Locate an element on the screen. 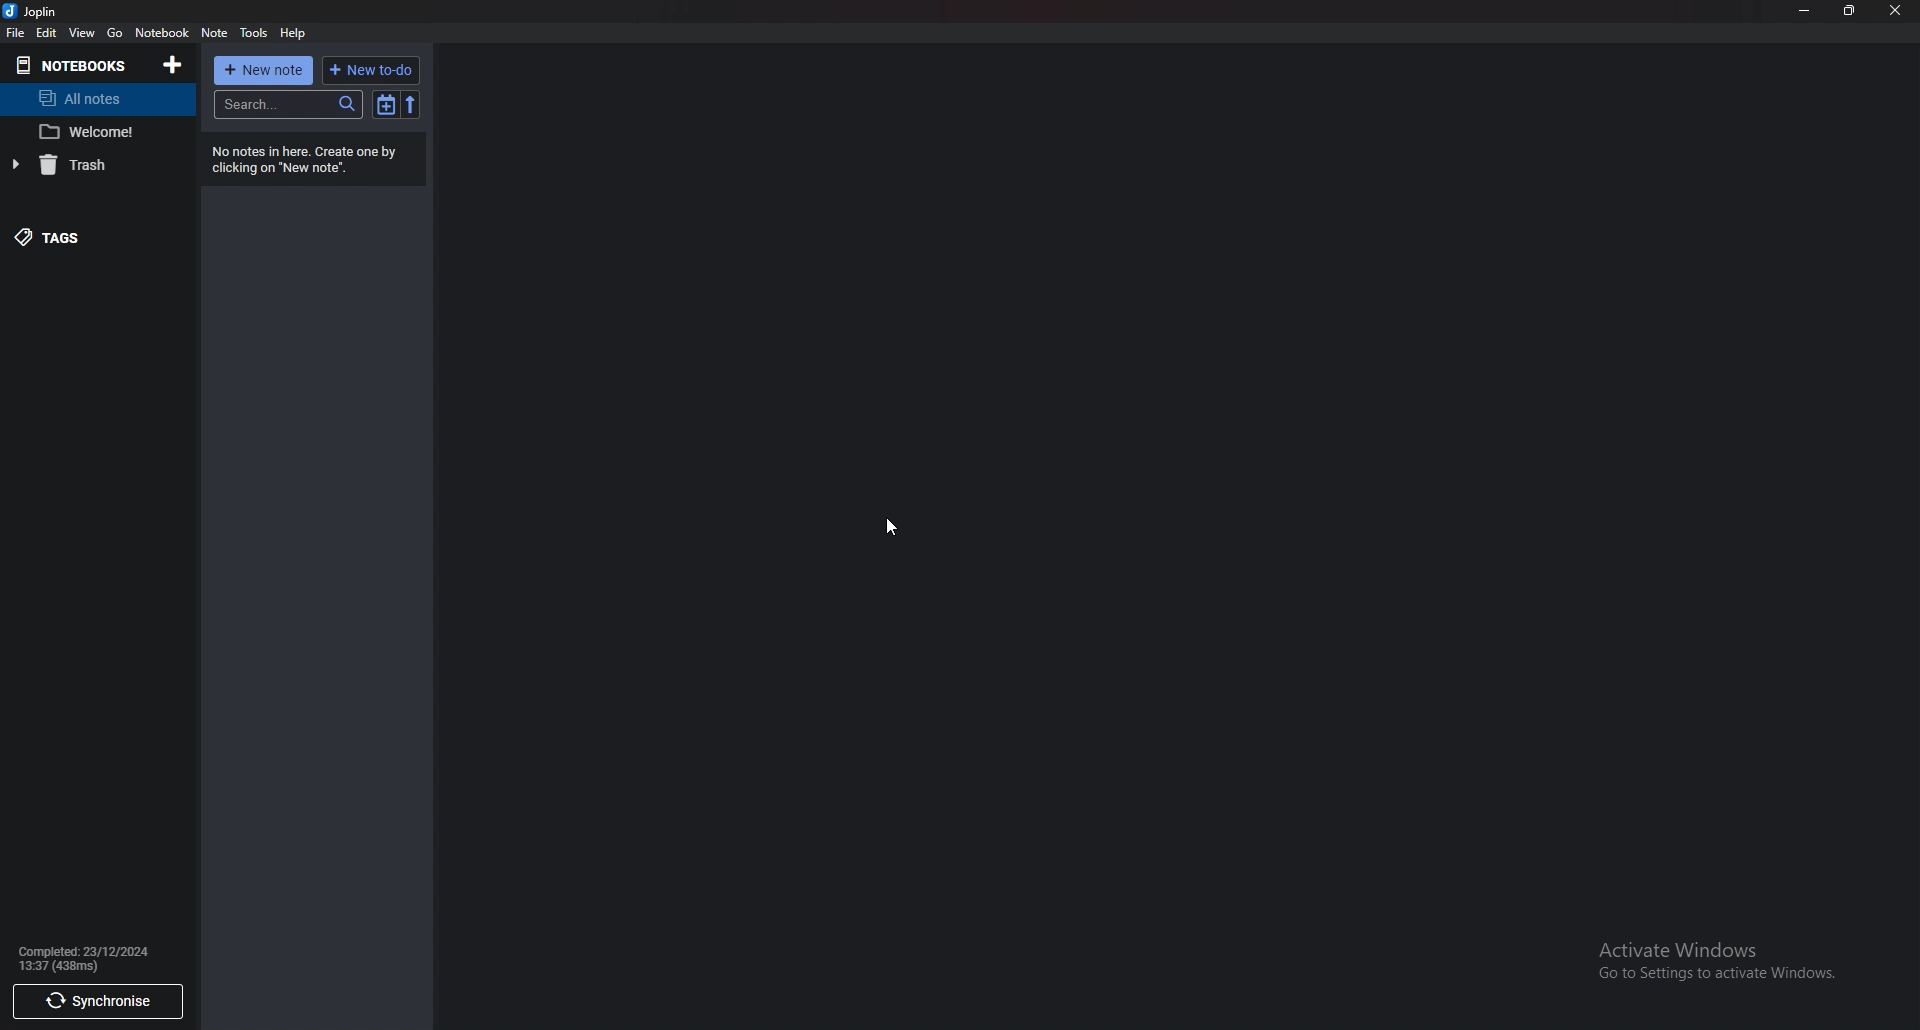  Cursor is located at coordinates (890, 528).